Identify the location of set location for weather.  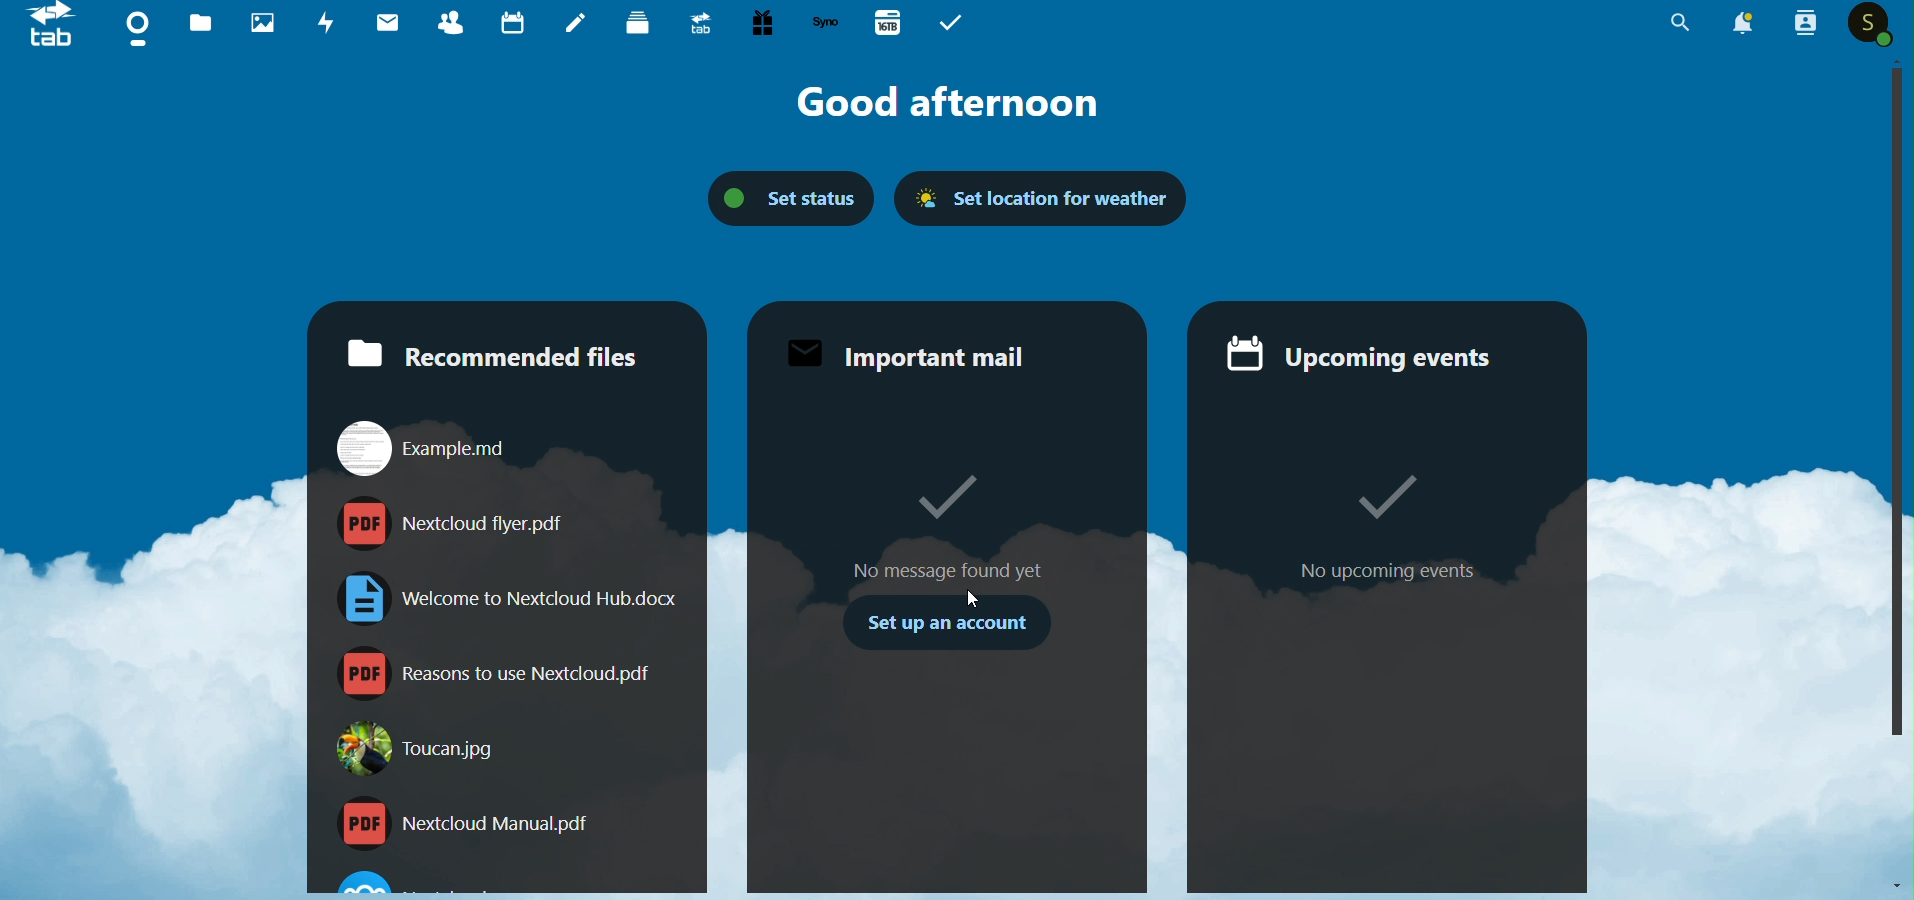
(1039, 200).